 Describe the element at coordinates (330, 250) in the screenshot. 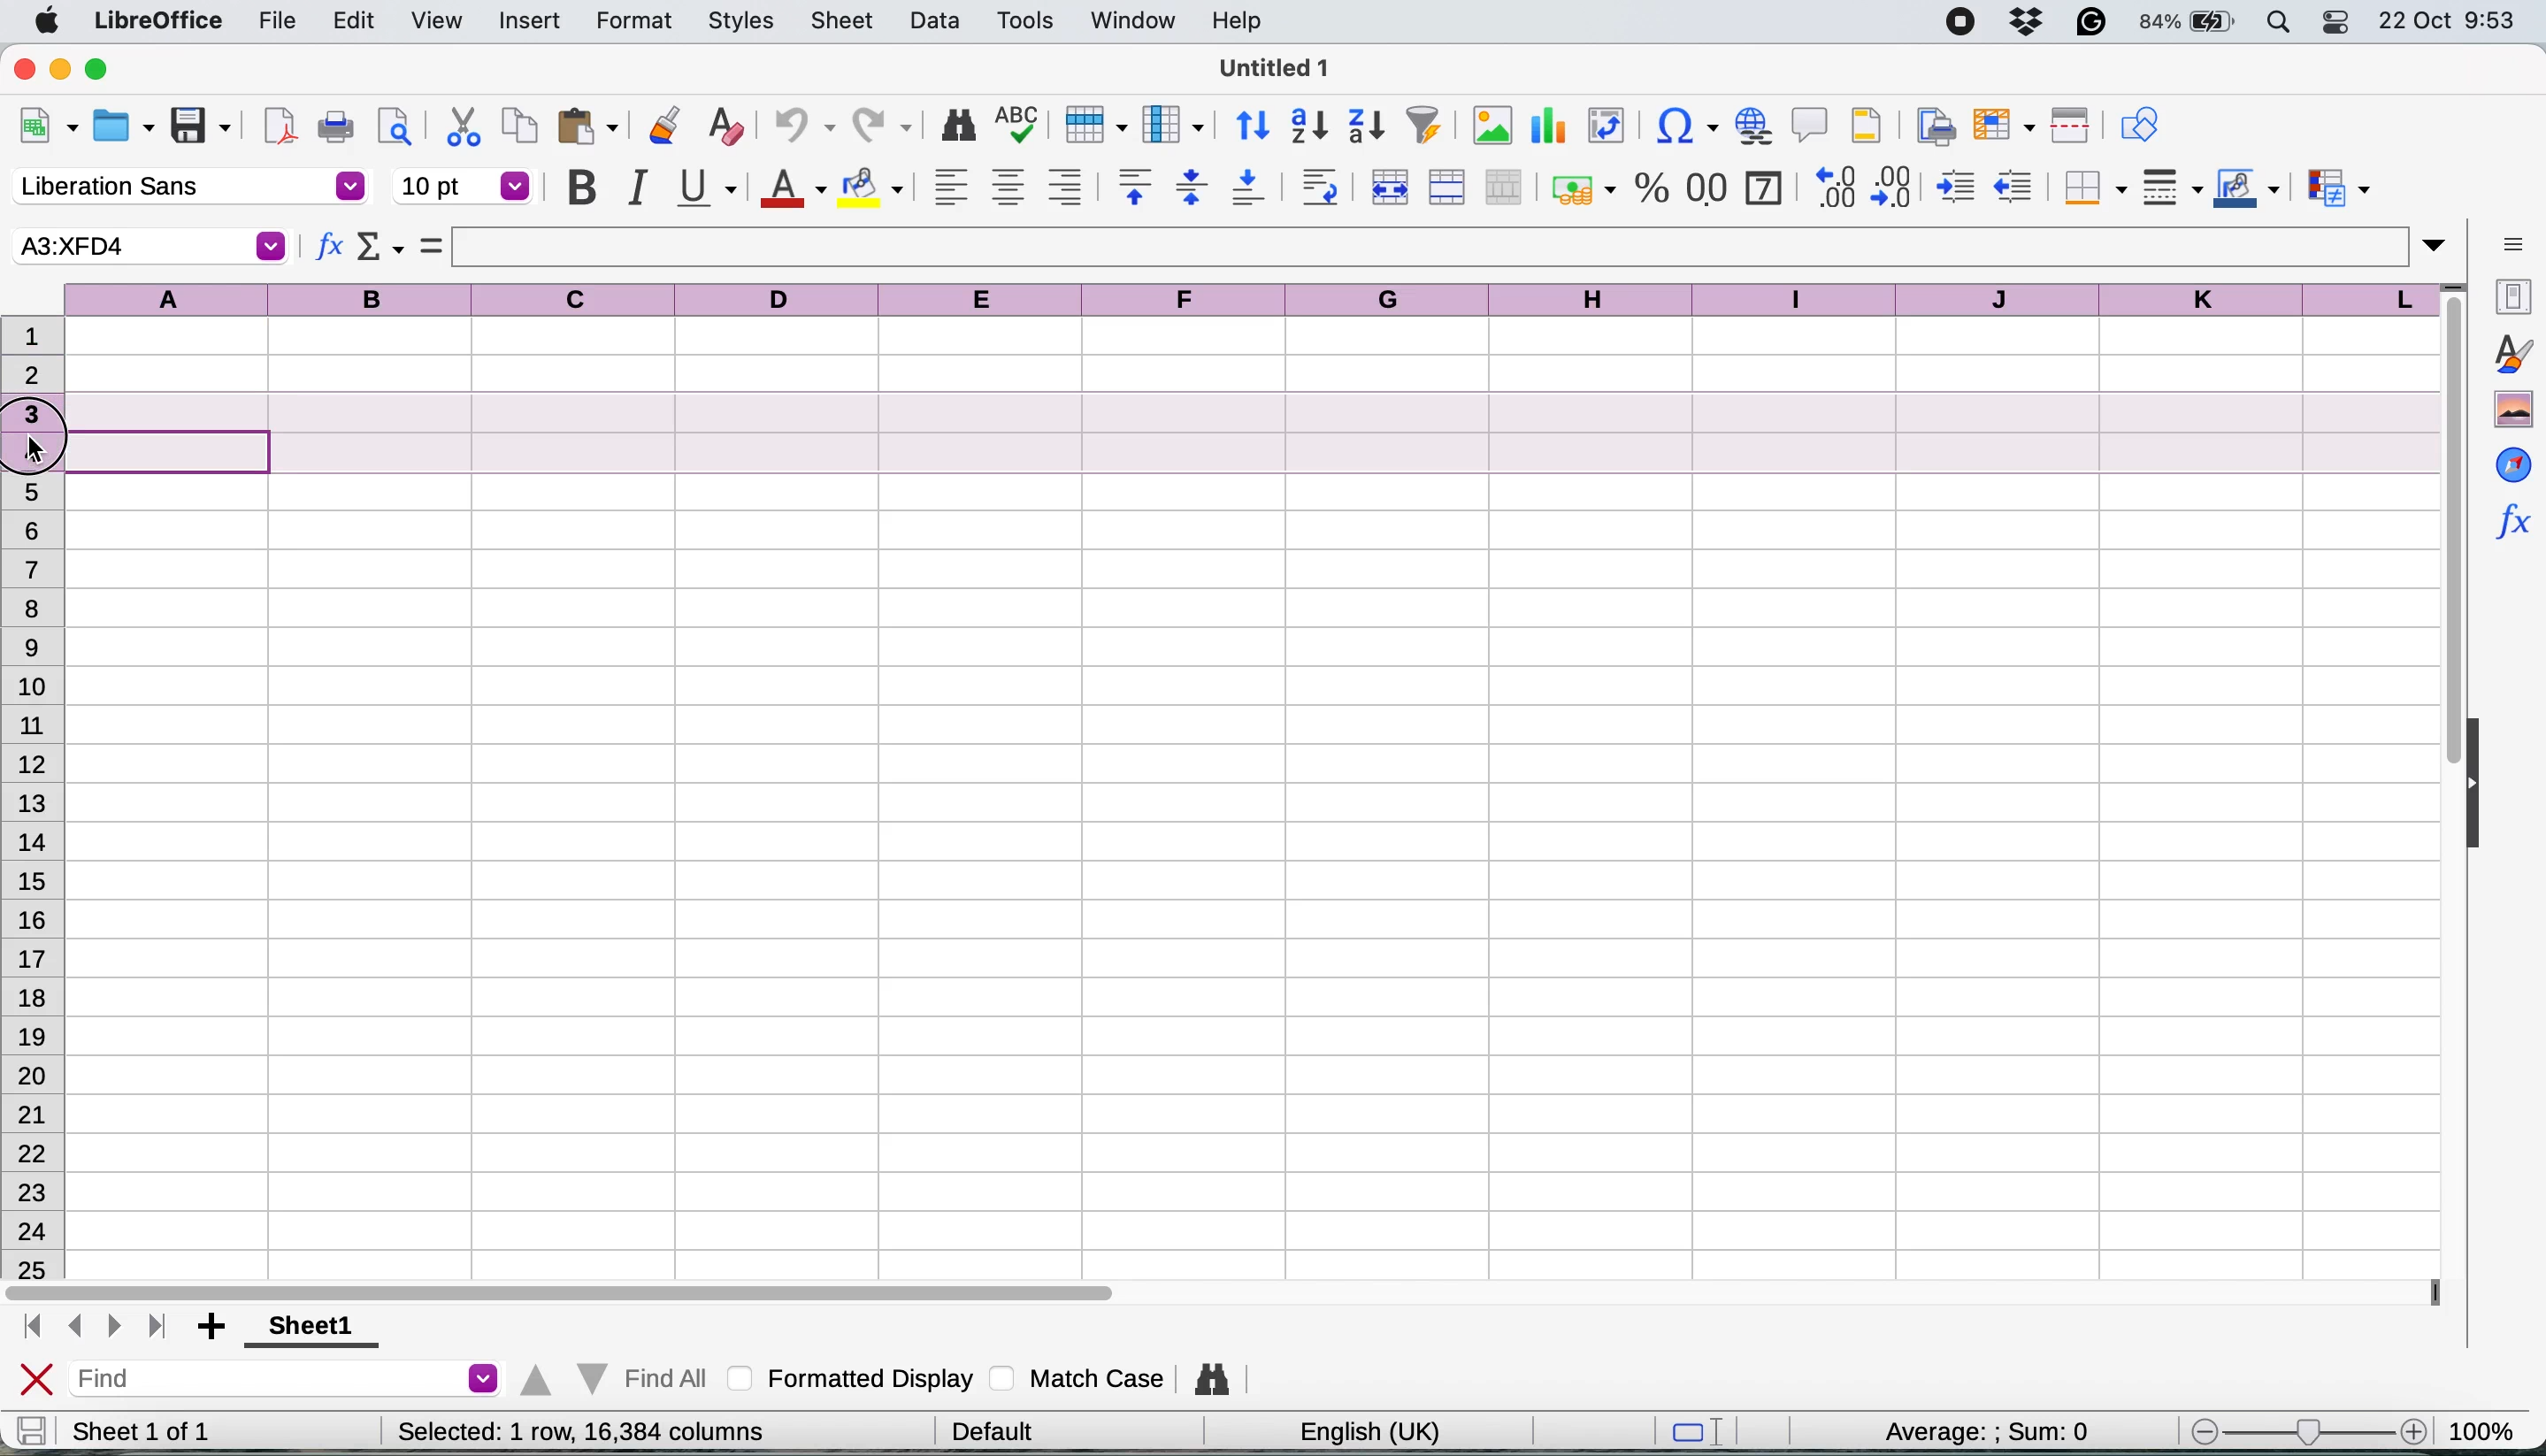

I see `function wizard` at that location.